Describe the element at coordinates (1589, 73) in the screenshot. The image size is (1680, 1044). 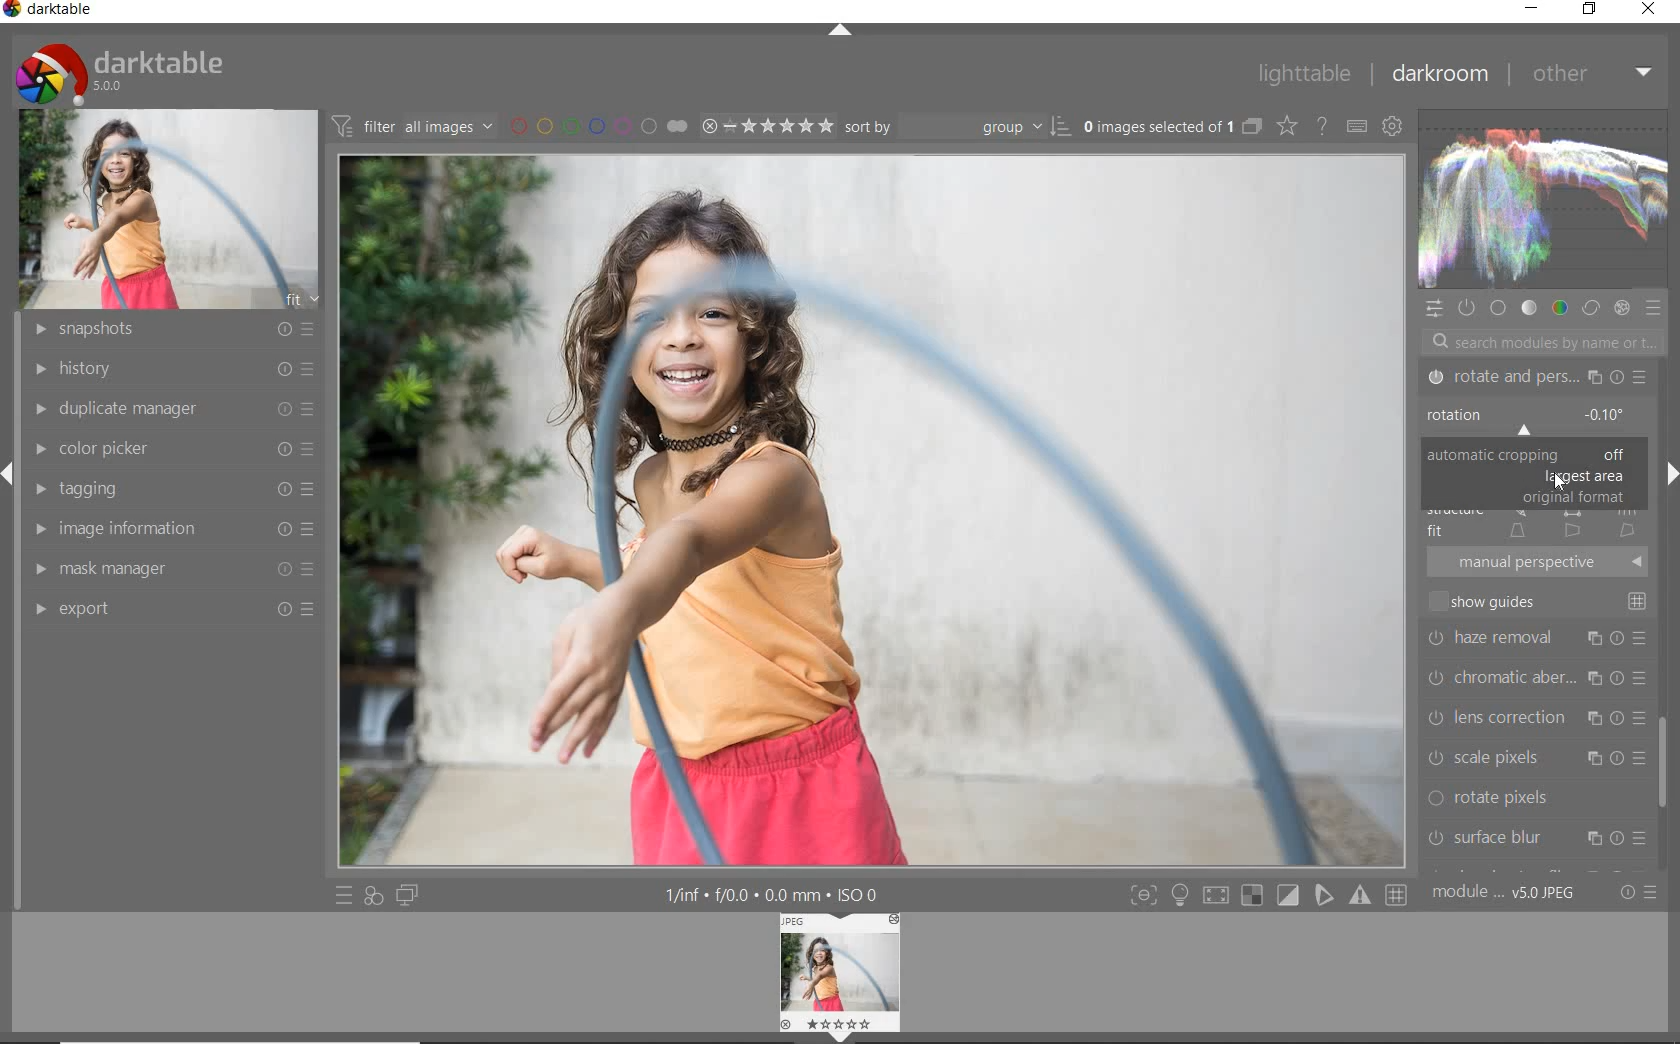
I see `other` at that location.